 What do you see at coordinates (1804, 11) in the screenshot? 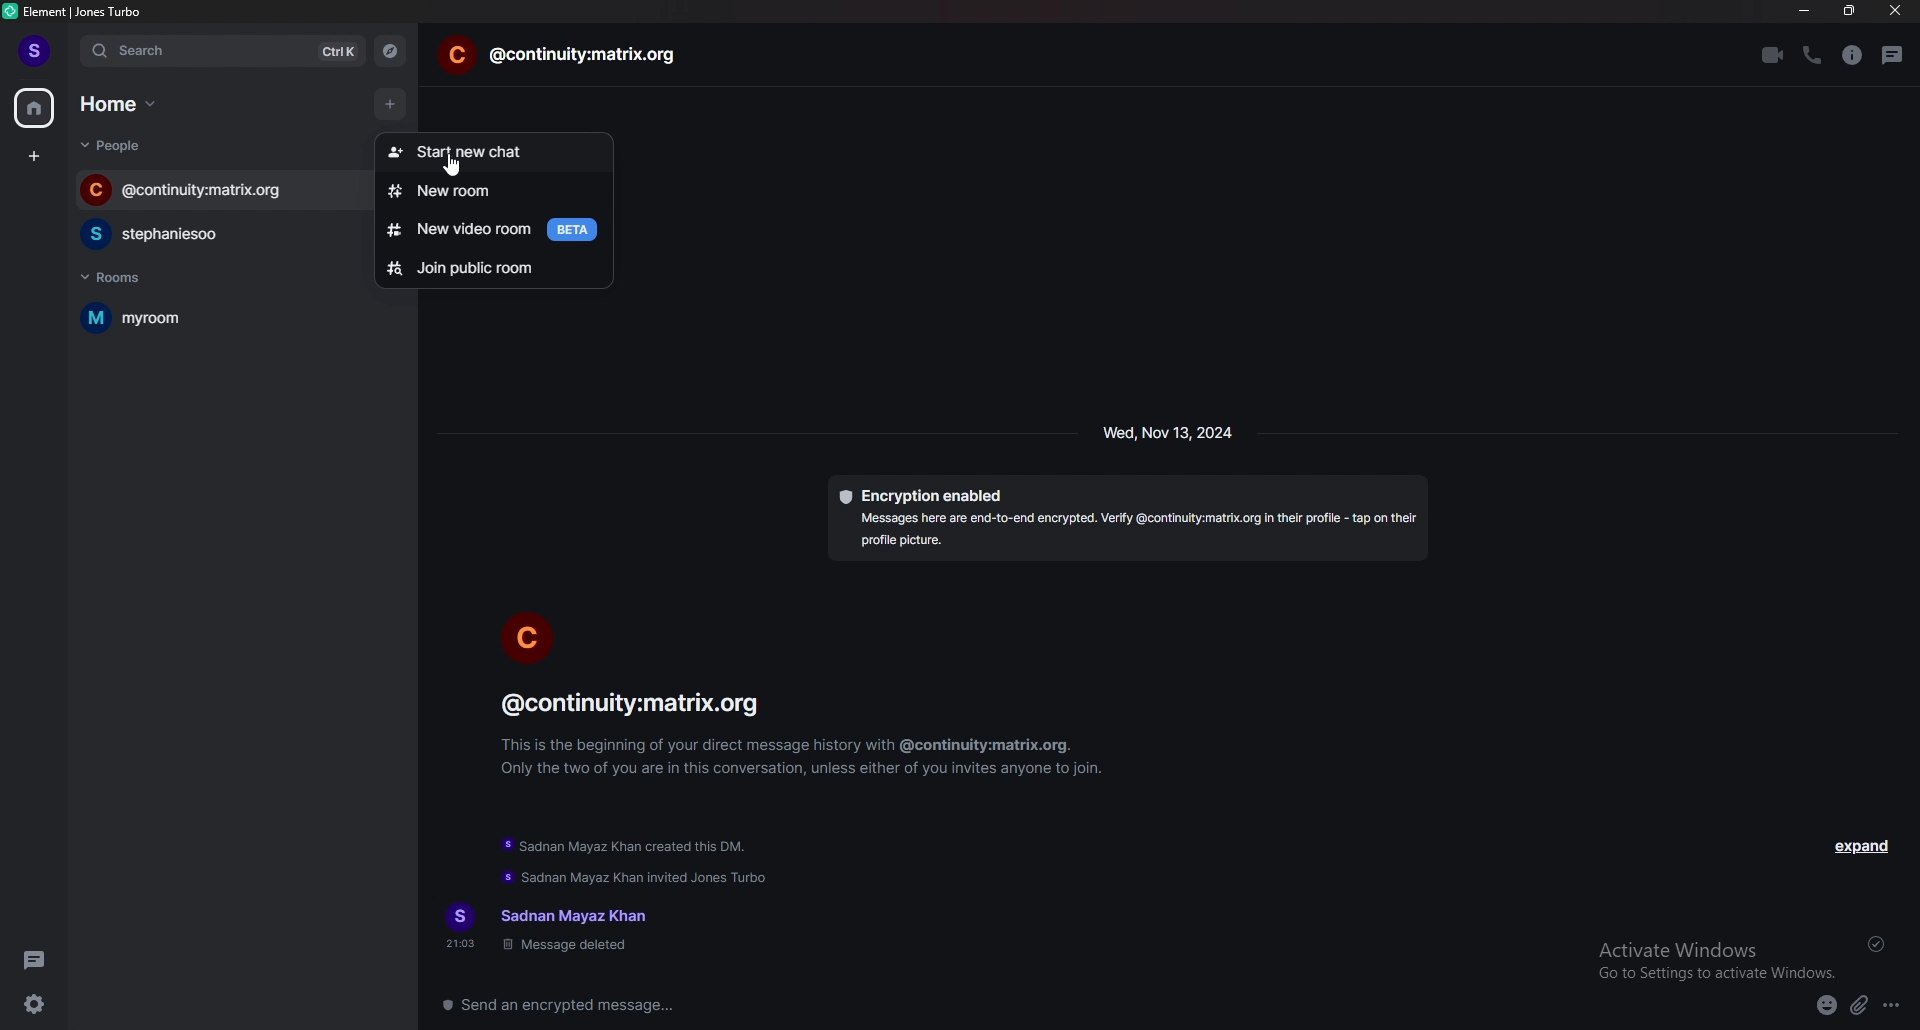
I see `minimize` at bounding box center [1804, 11].